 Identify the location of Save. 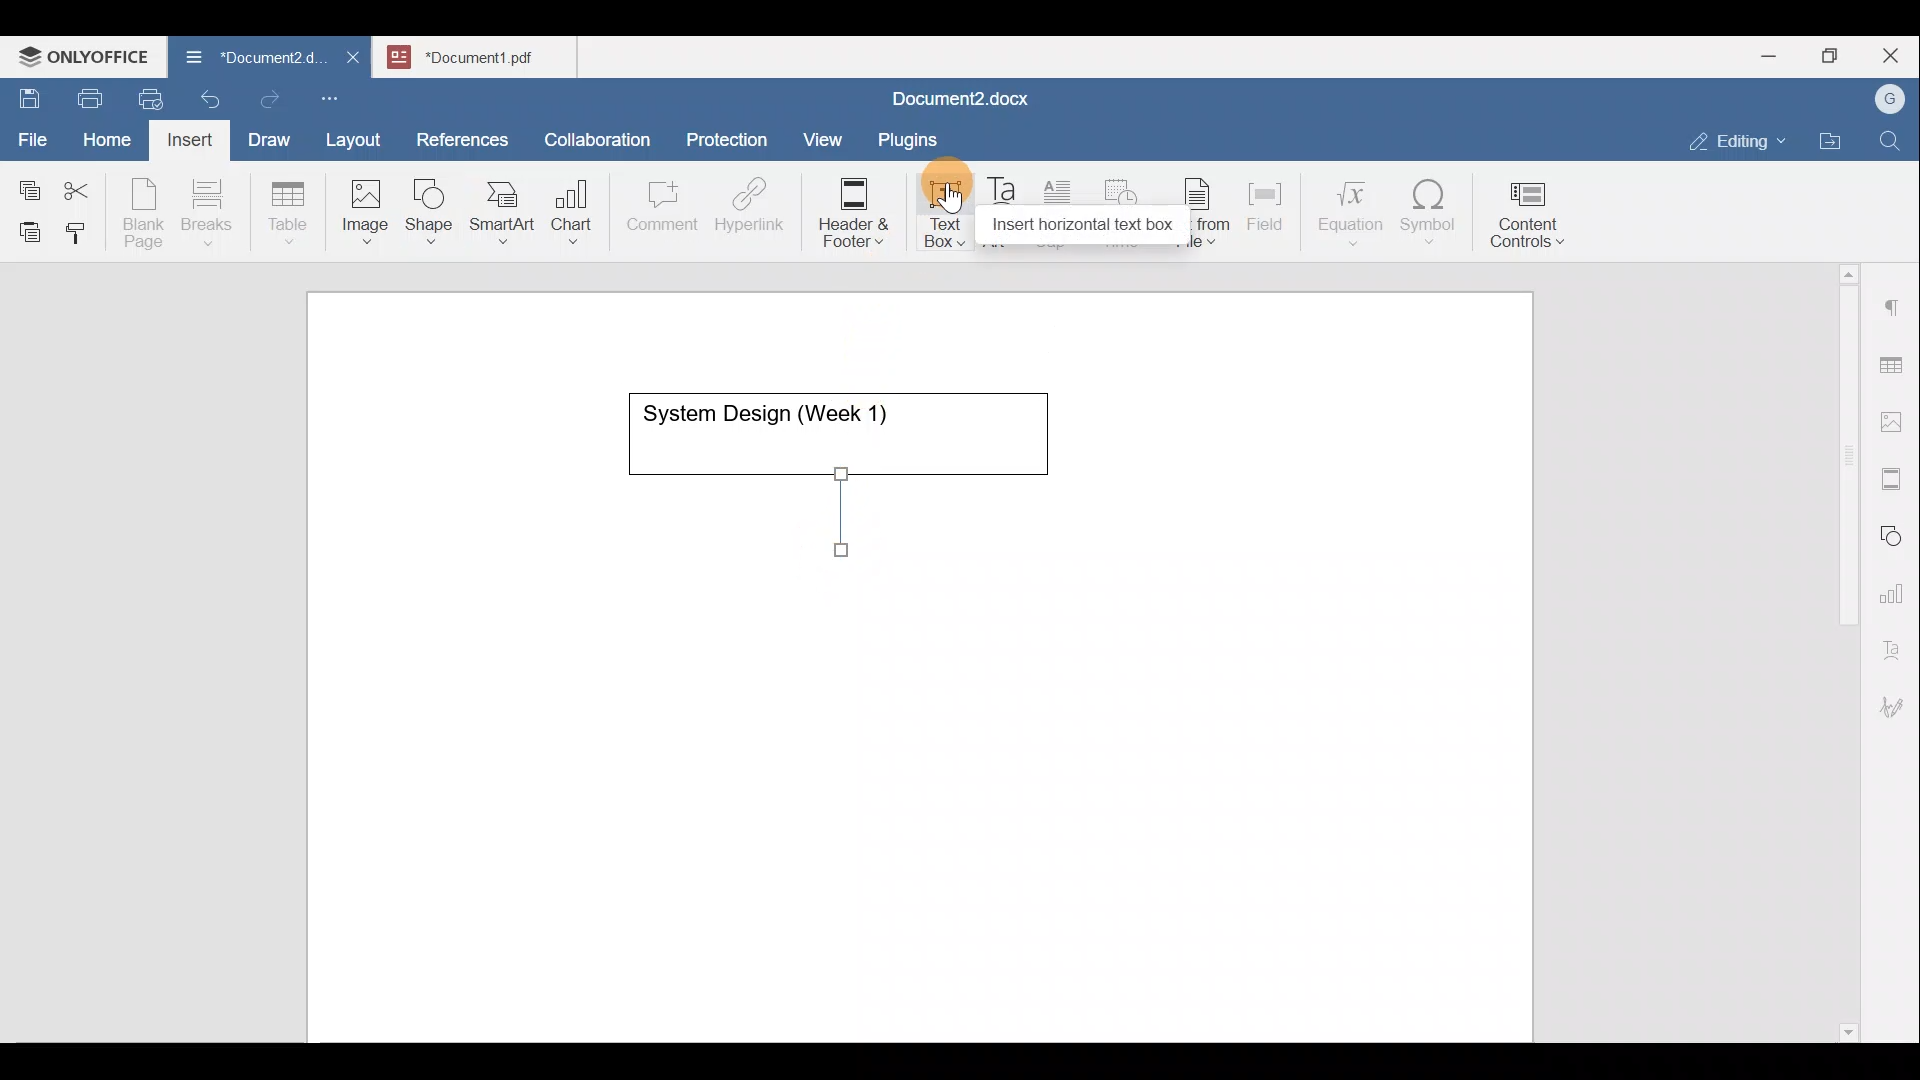
(28, 94).